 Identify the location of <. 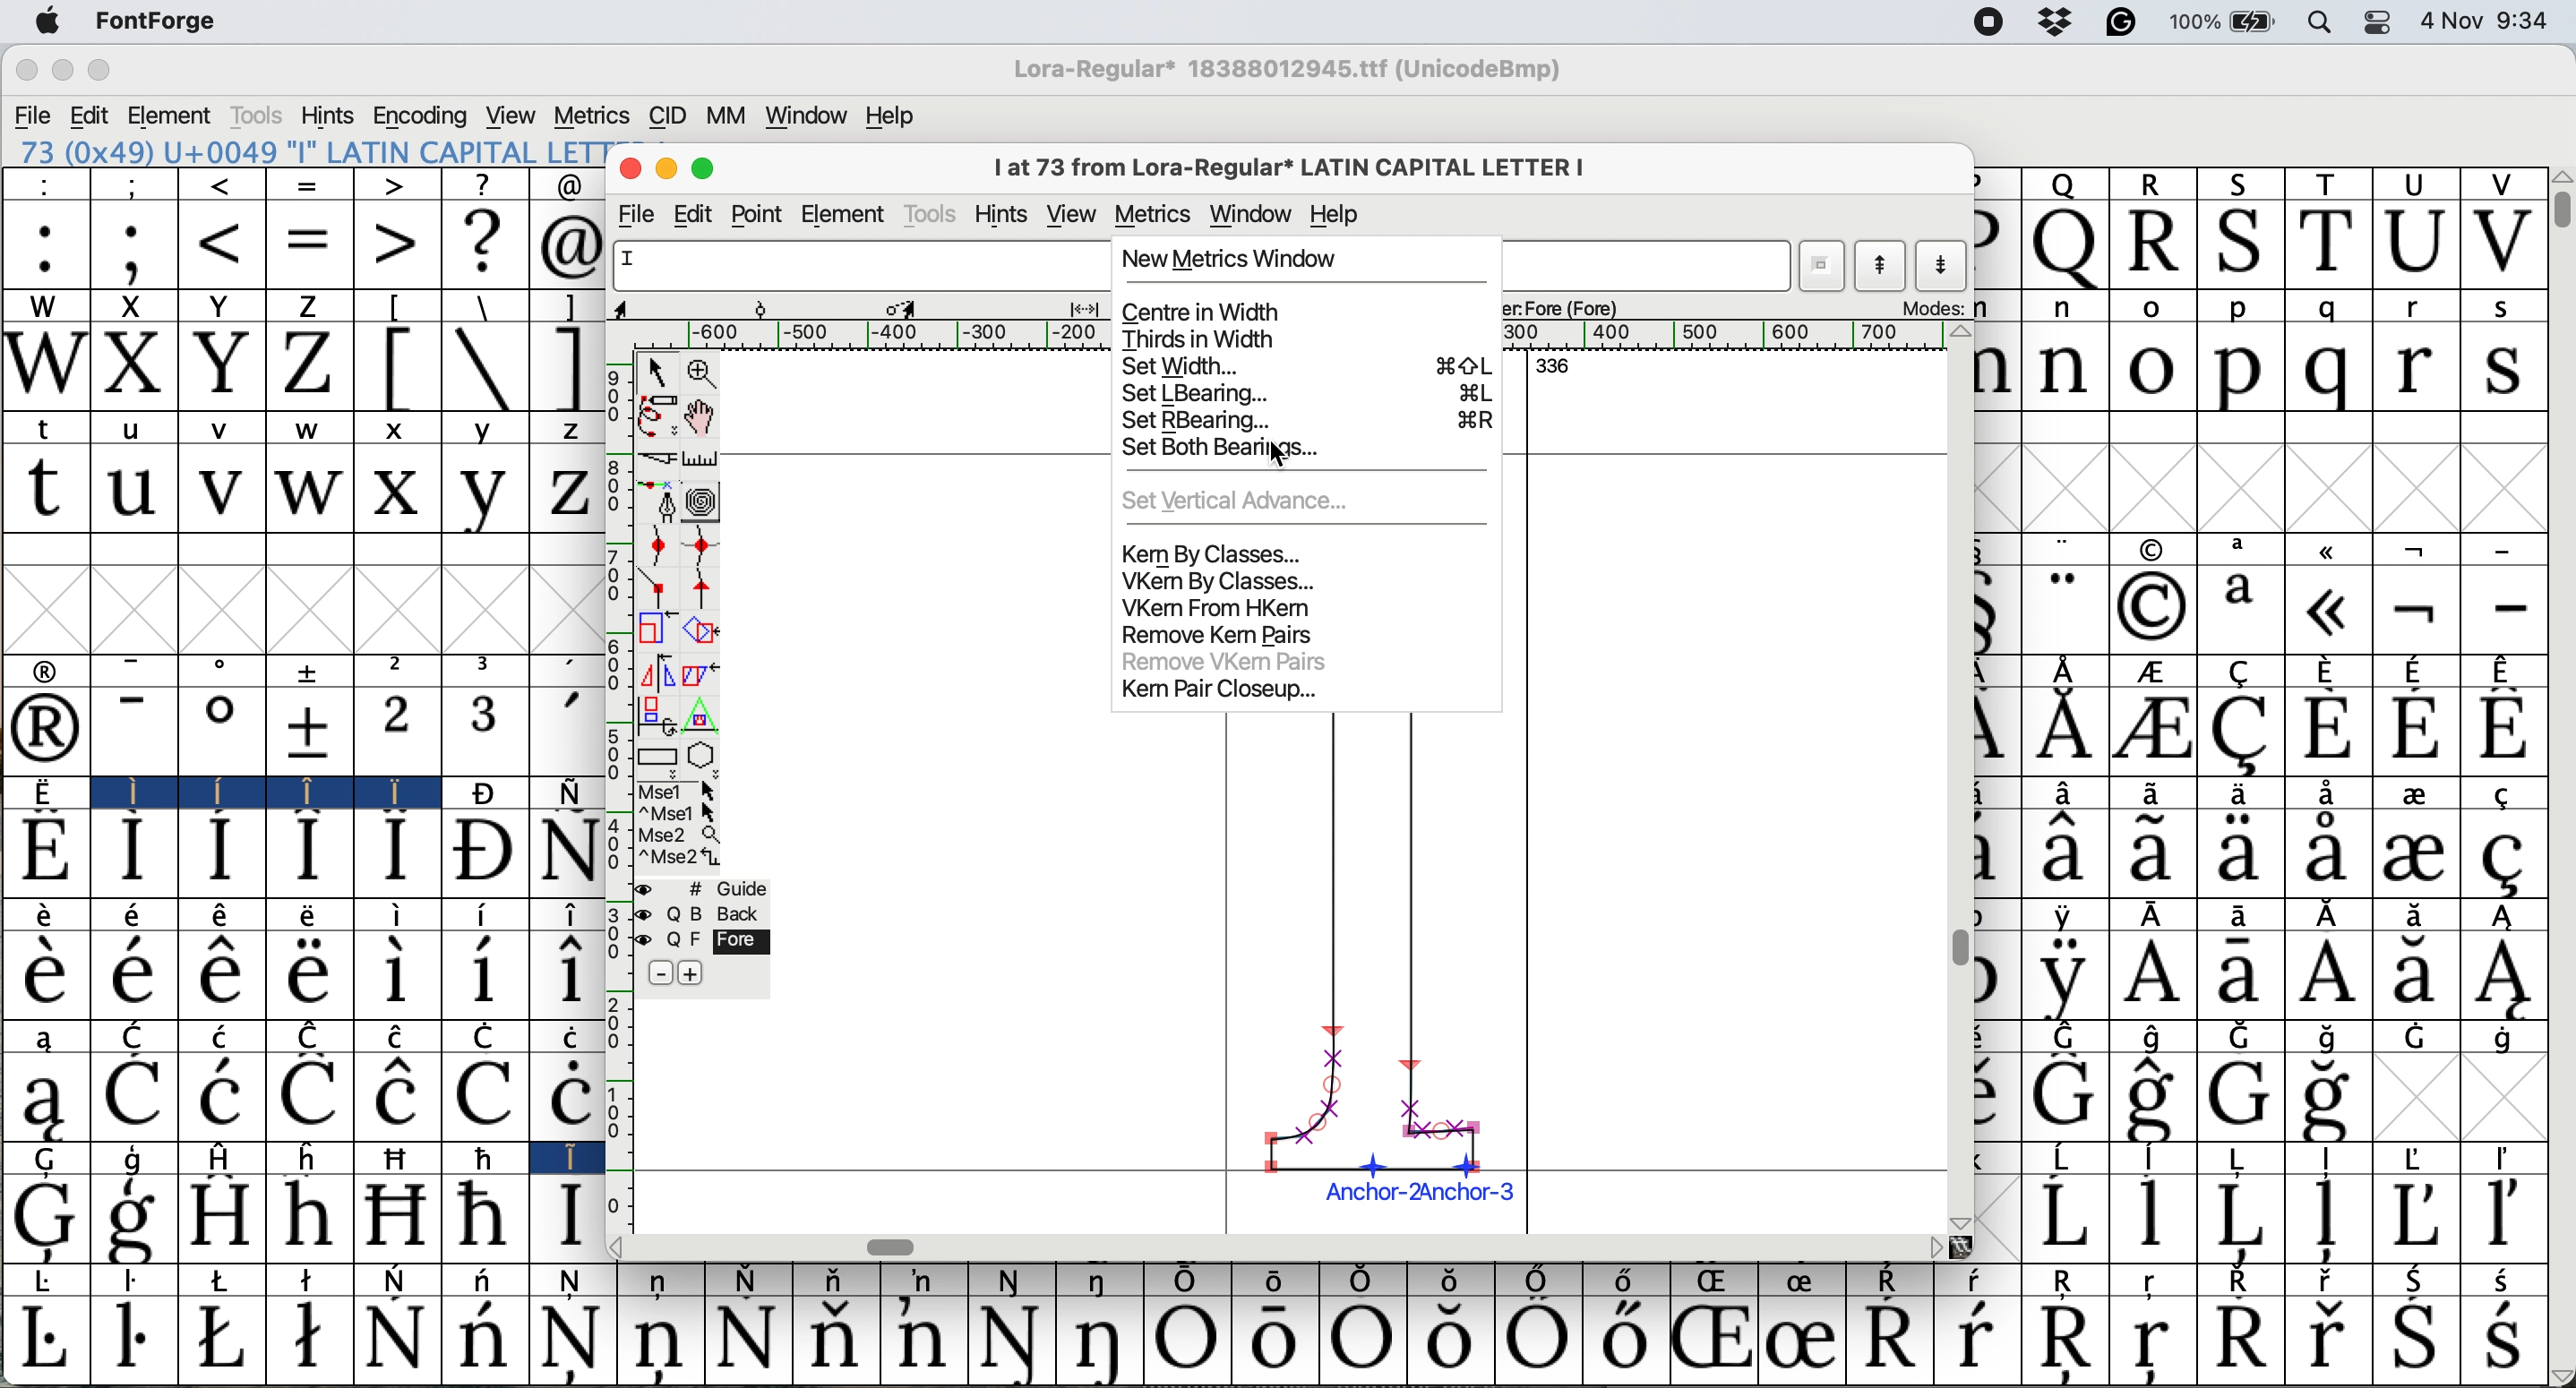
(223, 246).